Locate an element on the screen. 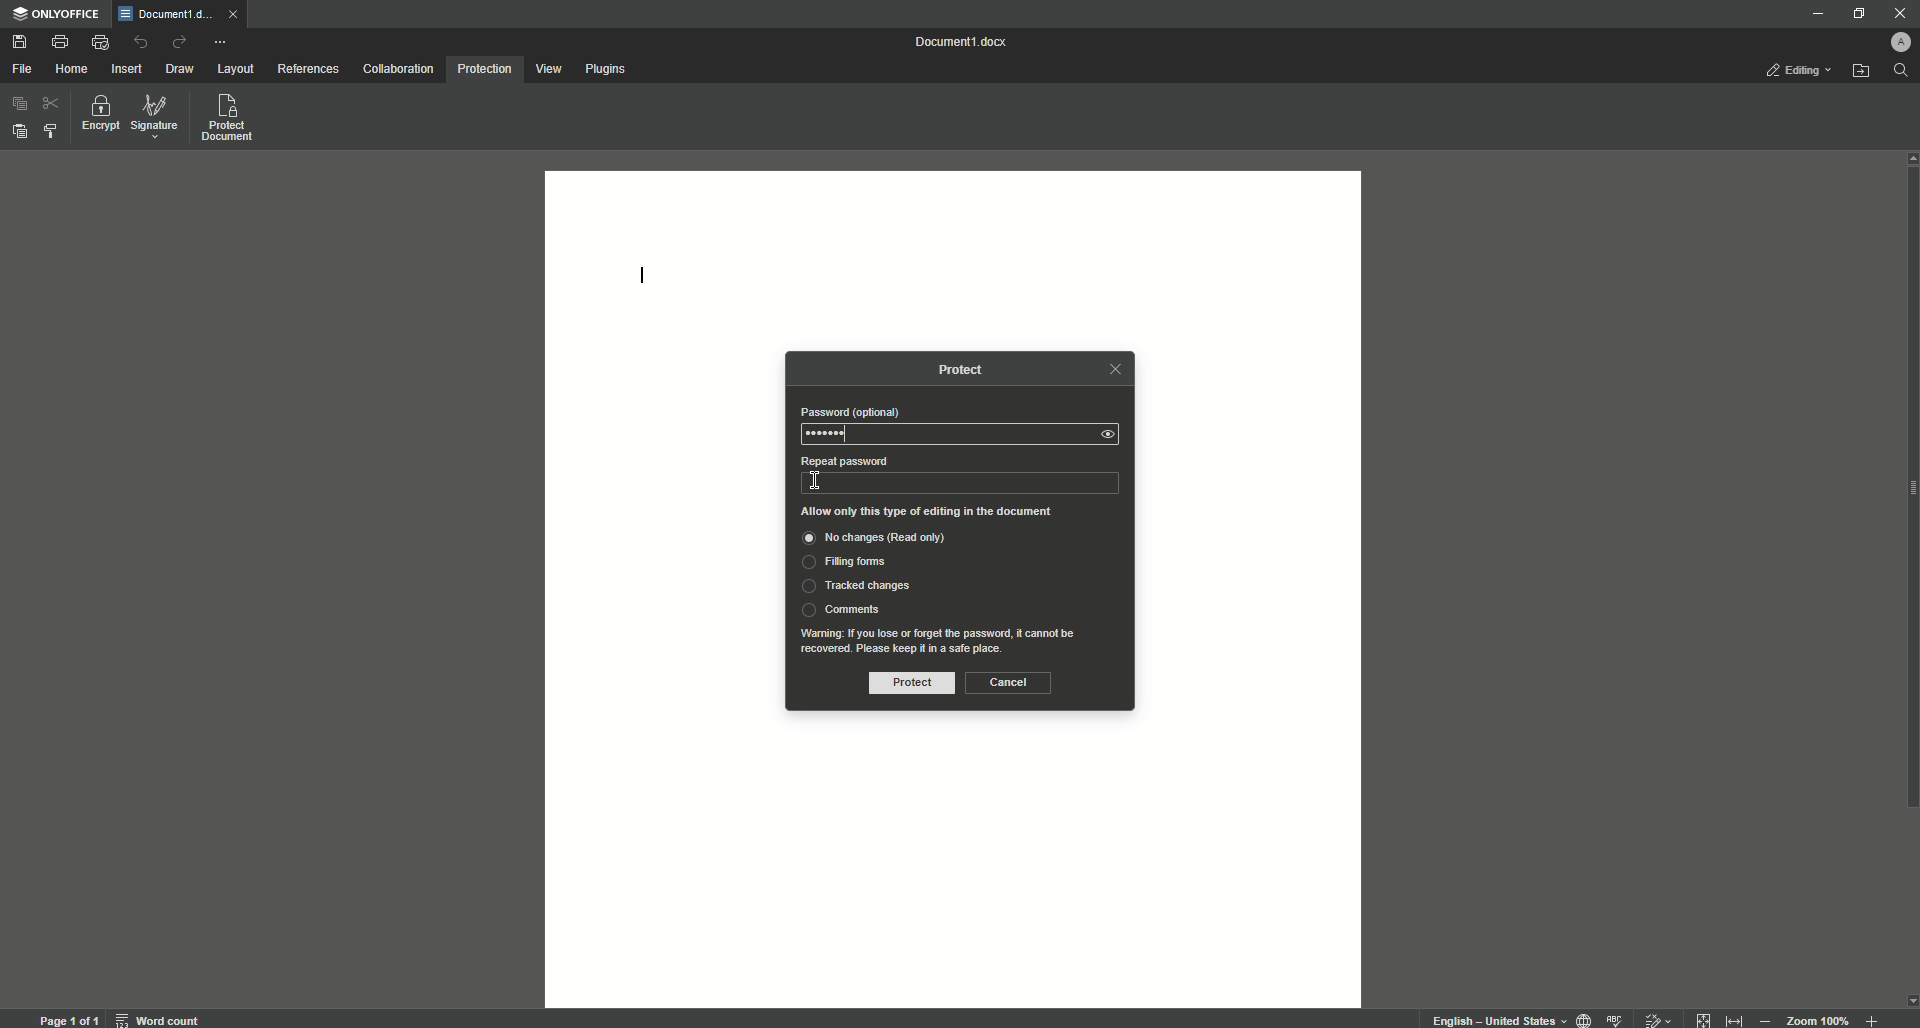 The height and width of the screenshot is (1028, 1920). Restore is located at coordinates (1855, 13).